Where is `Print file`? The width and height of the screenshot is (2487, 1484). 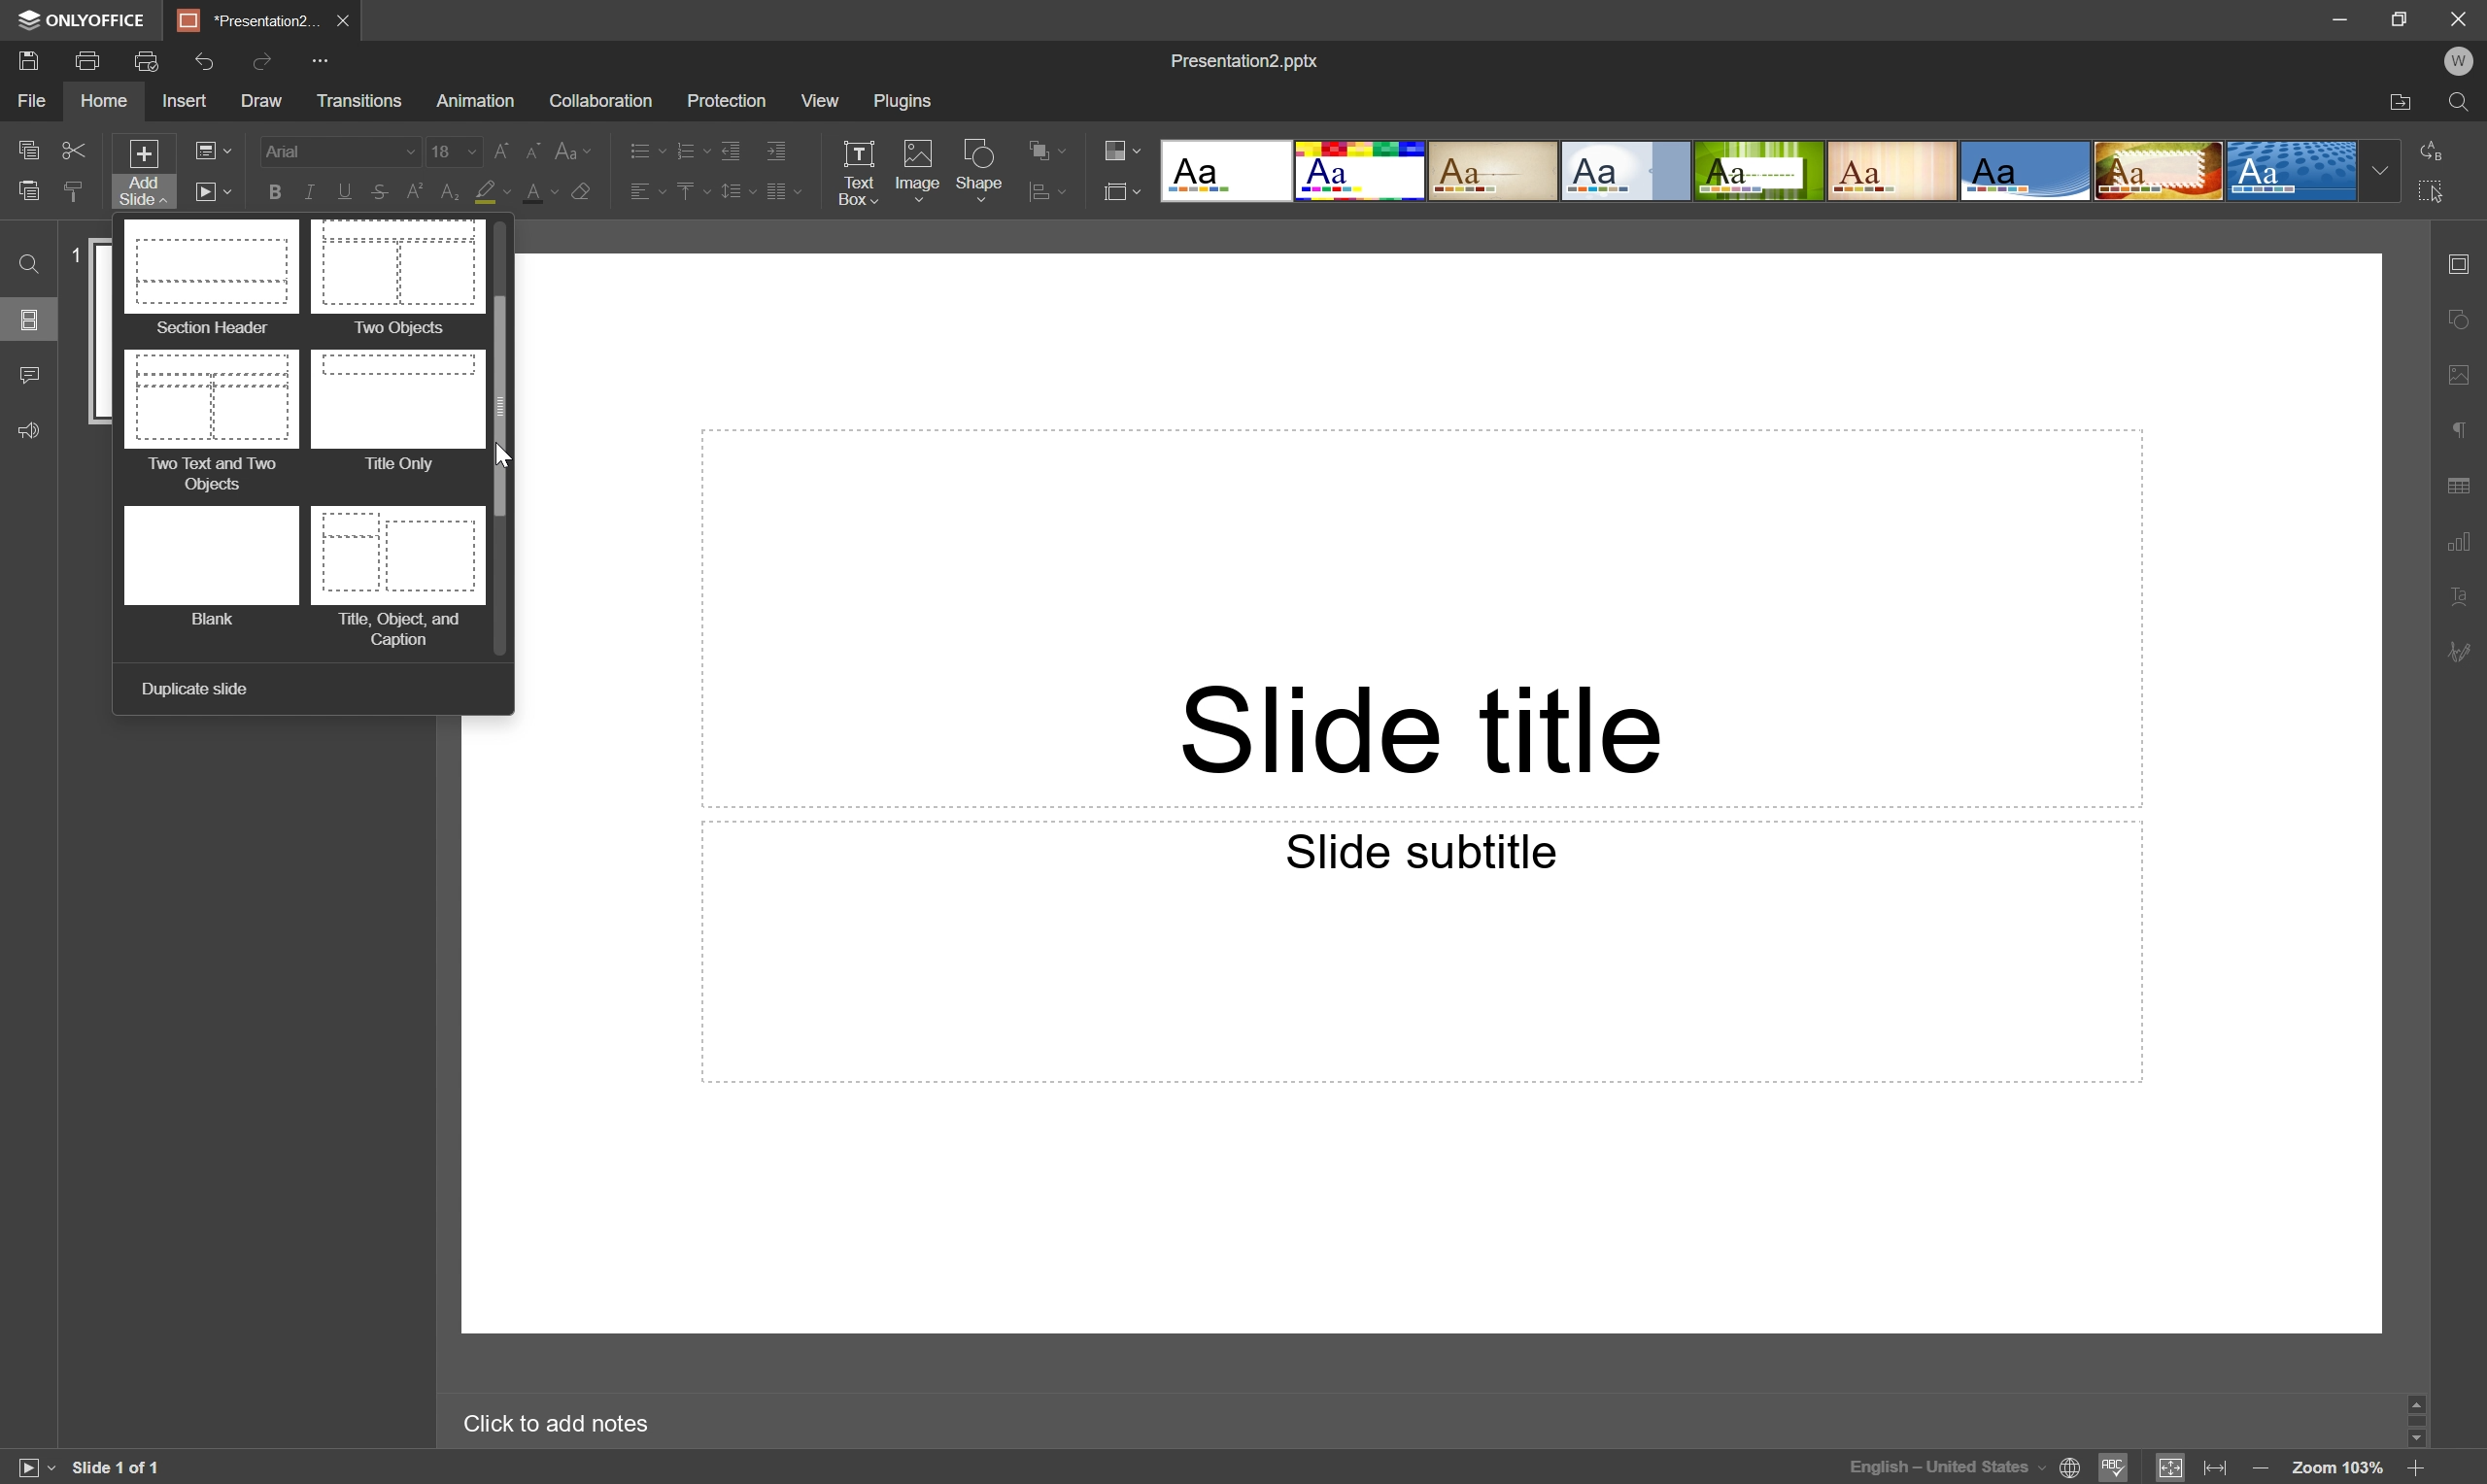 Print file is located at coordinates (89, 61).